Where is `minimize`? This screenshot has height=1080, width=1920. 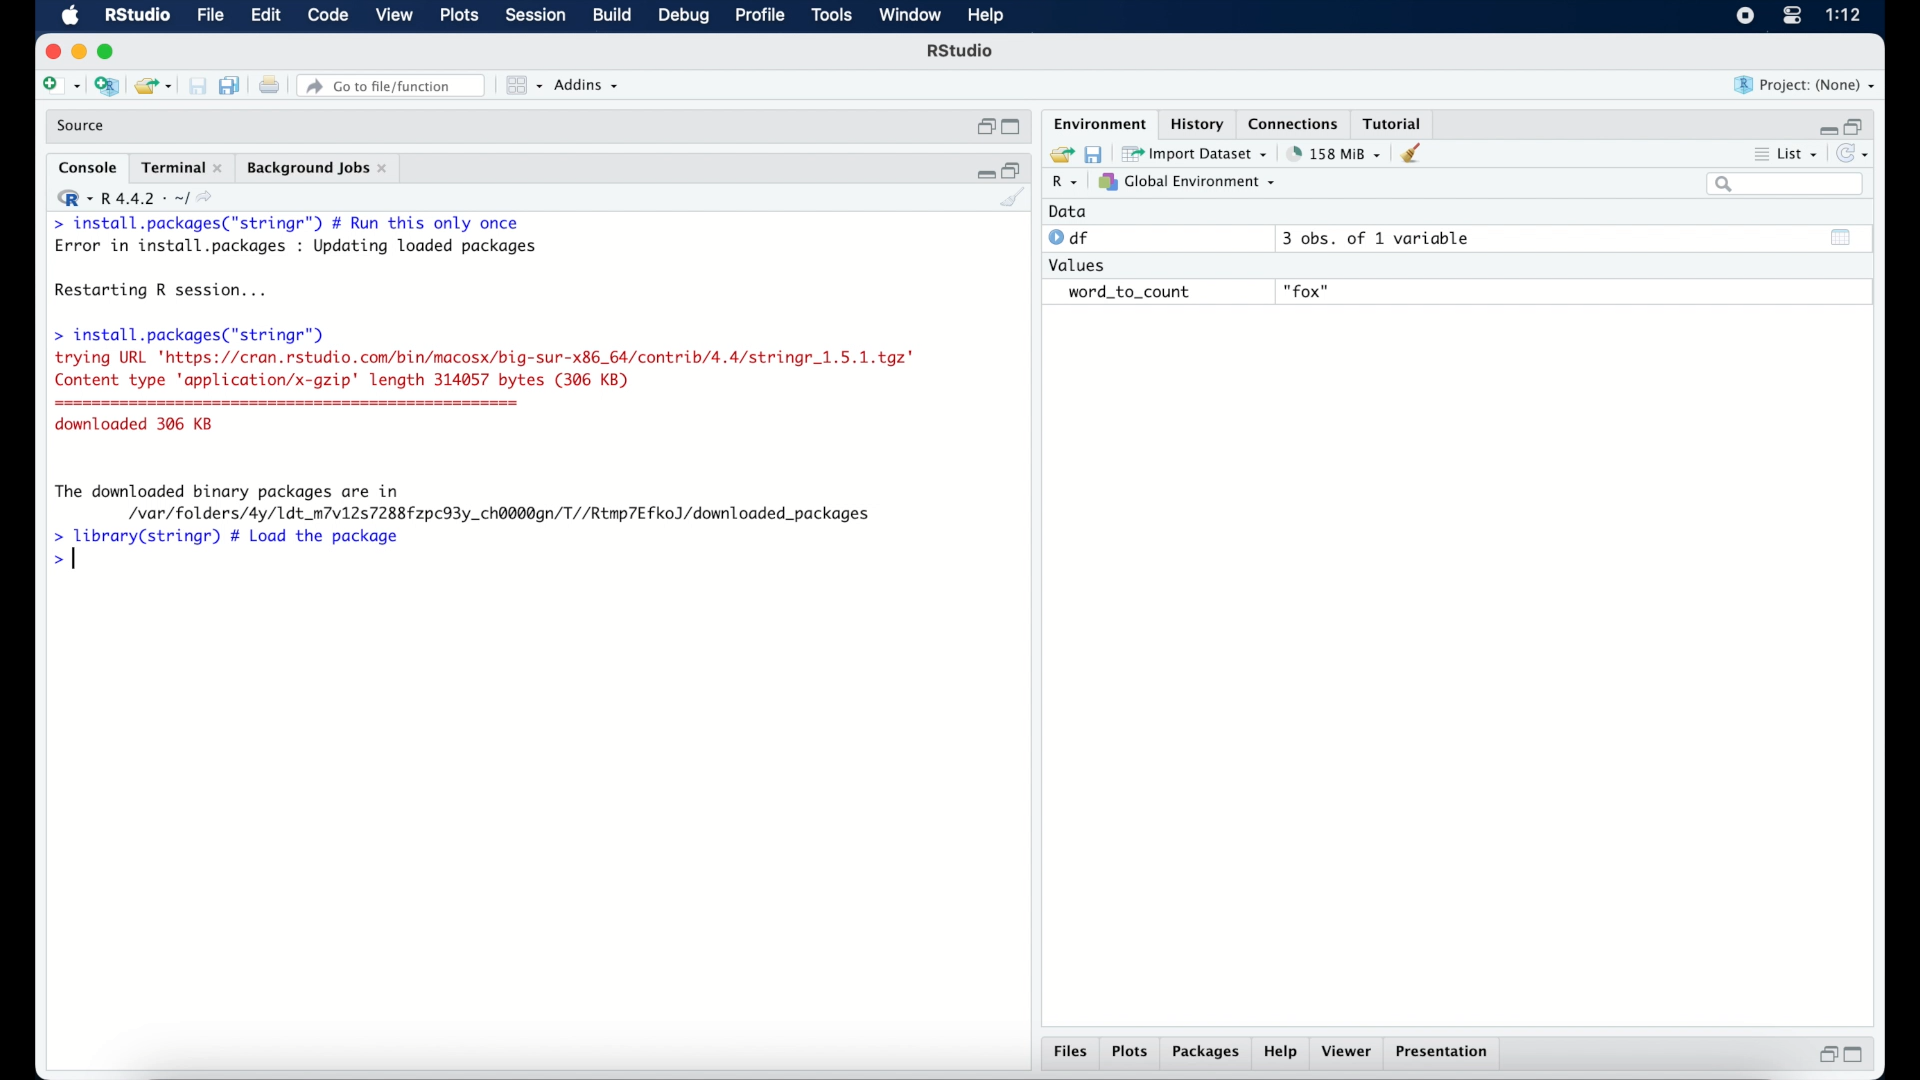
minimize is located at coordinates (1825, 129).